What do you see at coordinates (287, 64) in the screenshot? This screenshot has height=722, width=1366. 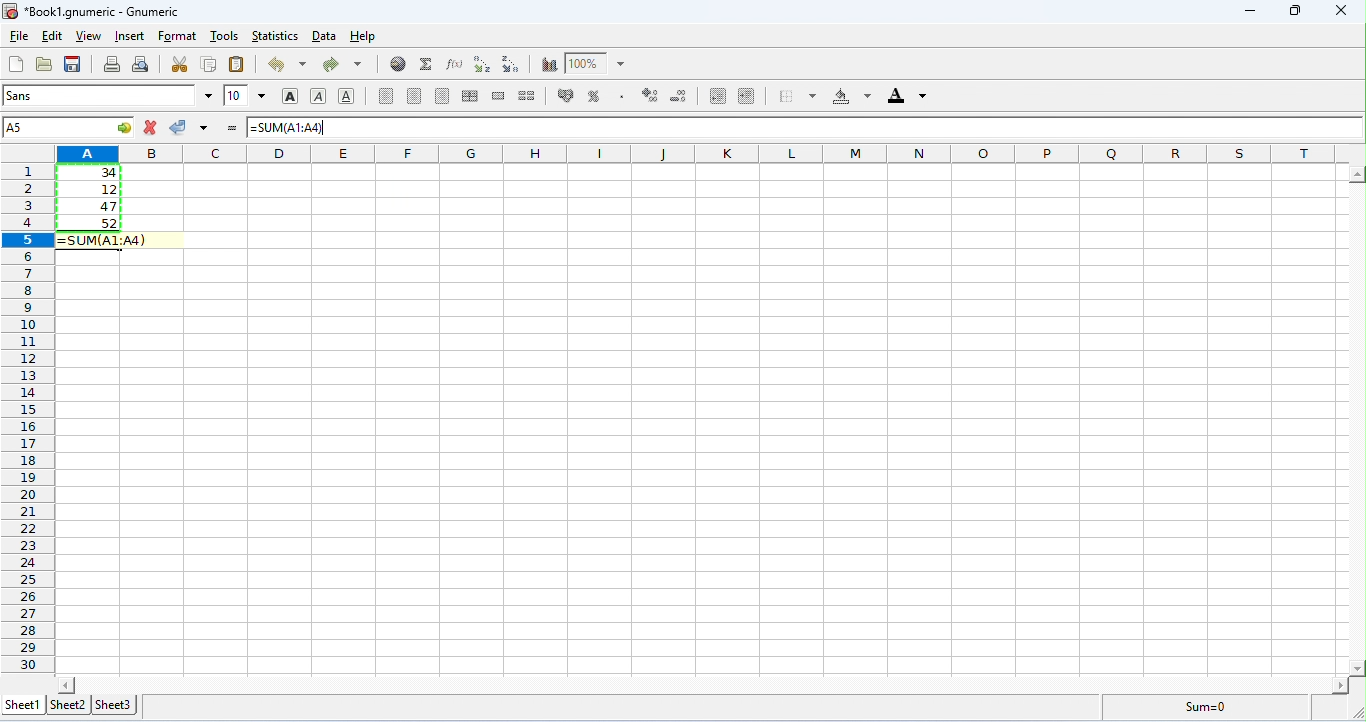 I see `undo` at bounding box center [287, 64].